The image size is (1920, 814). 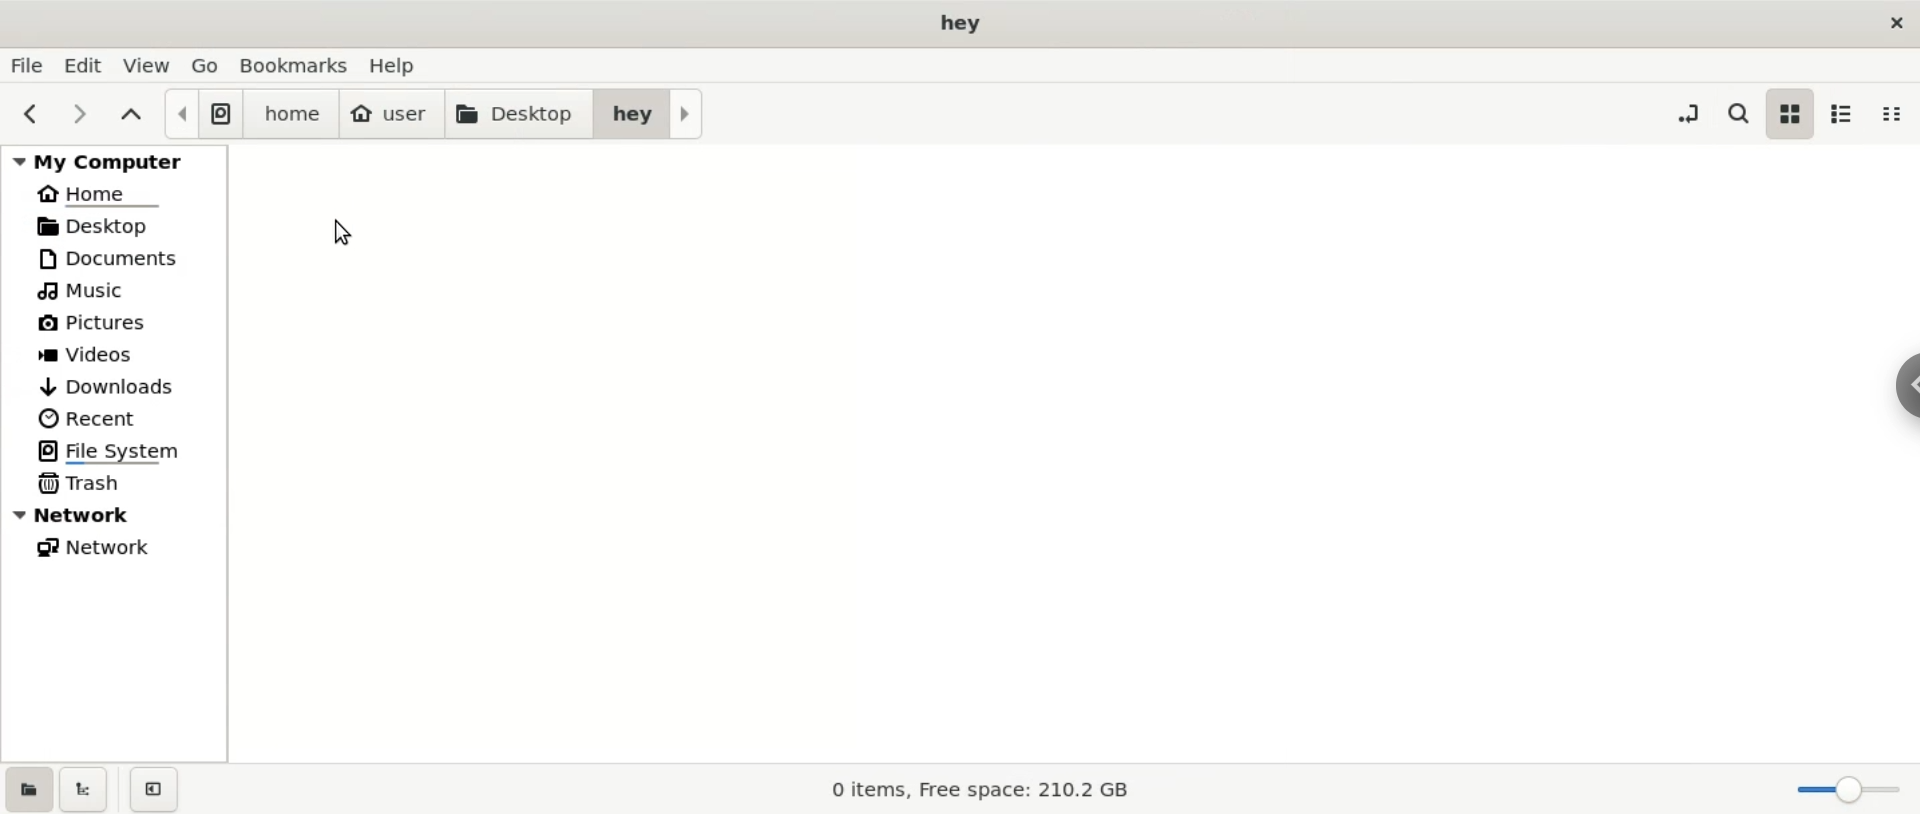 What do you see at coordinates (81, 115) in the screenshot?
I see `next` at bounding box center [81, 115].